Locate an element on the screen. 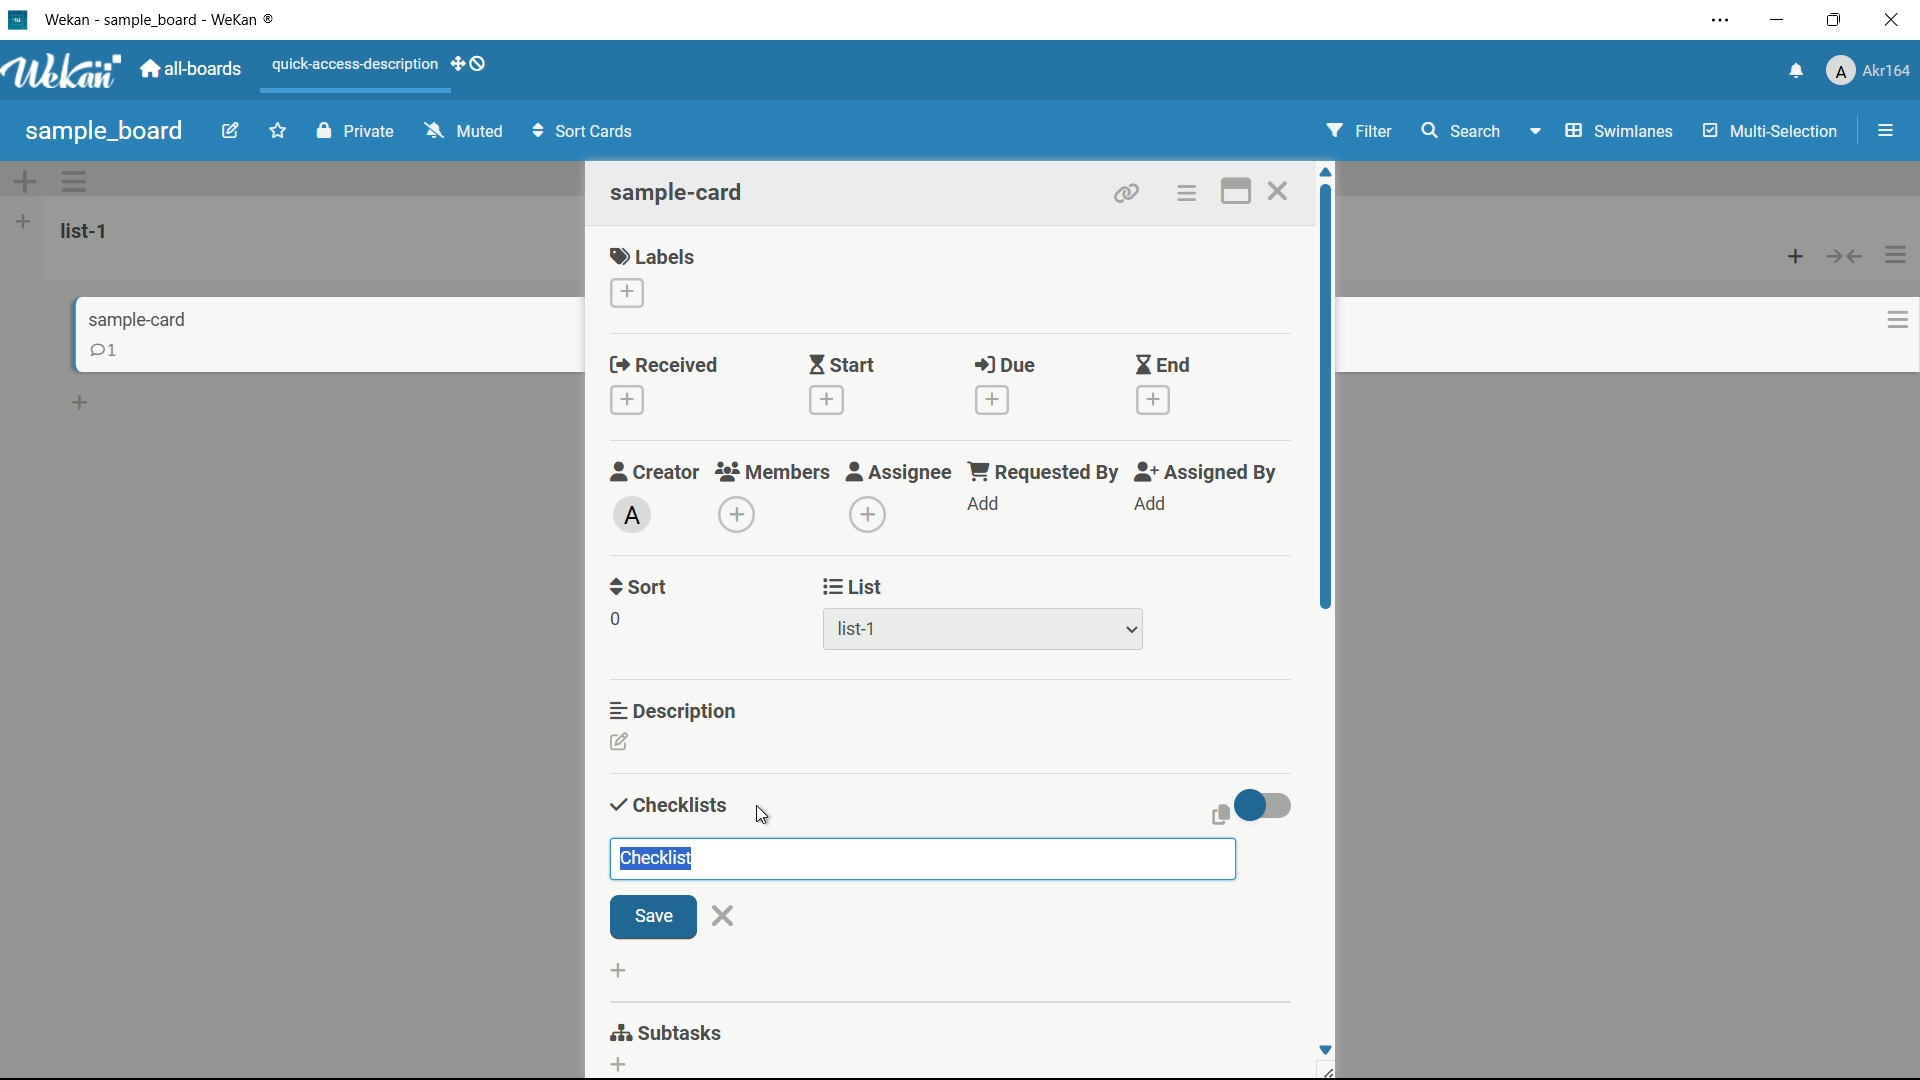 This screenshot has height=1080, width=1920. add date is located at coordinates (827, 400).